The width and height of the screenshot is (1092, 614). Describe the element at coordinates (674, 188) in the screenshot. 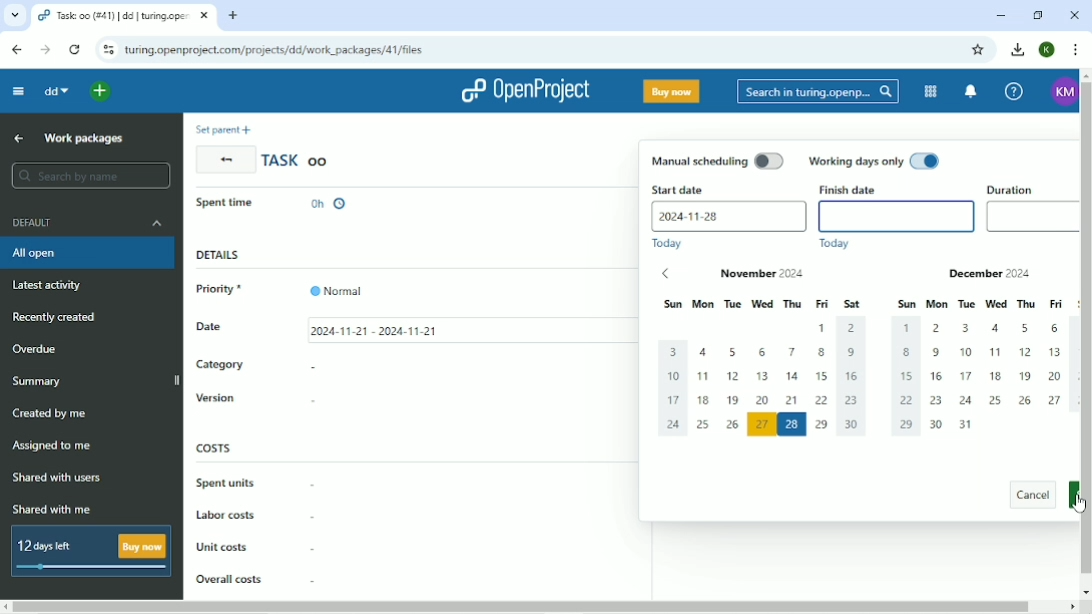

I see `Start date` at that location.